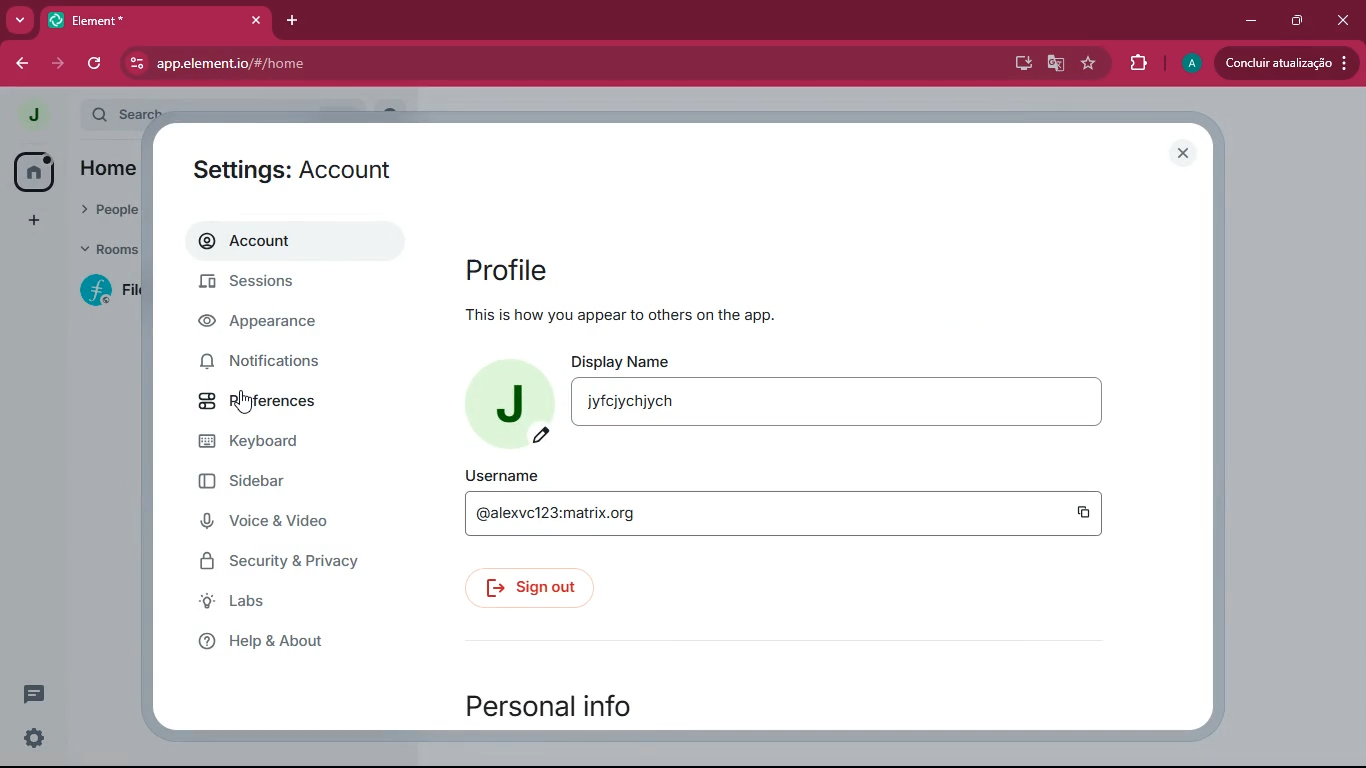 Image resolution: width=1366 pixels, height=768 pixels. I want to click on @alexvc123:matrix.org, so click(740, 513).